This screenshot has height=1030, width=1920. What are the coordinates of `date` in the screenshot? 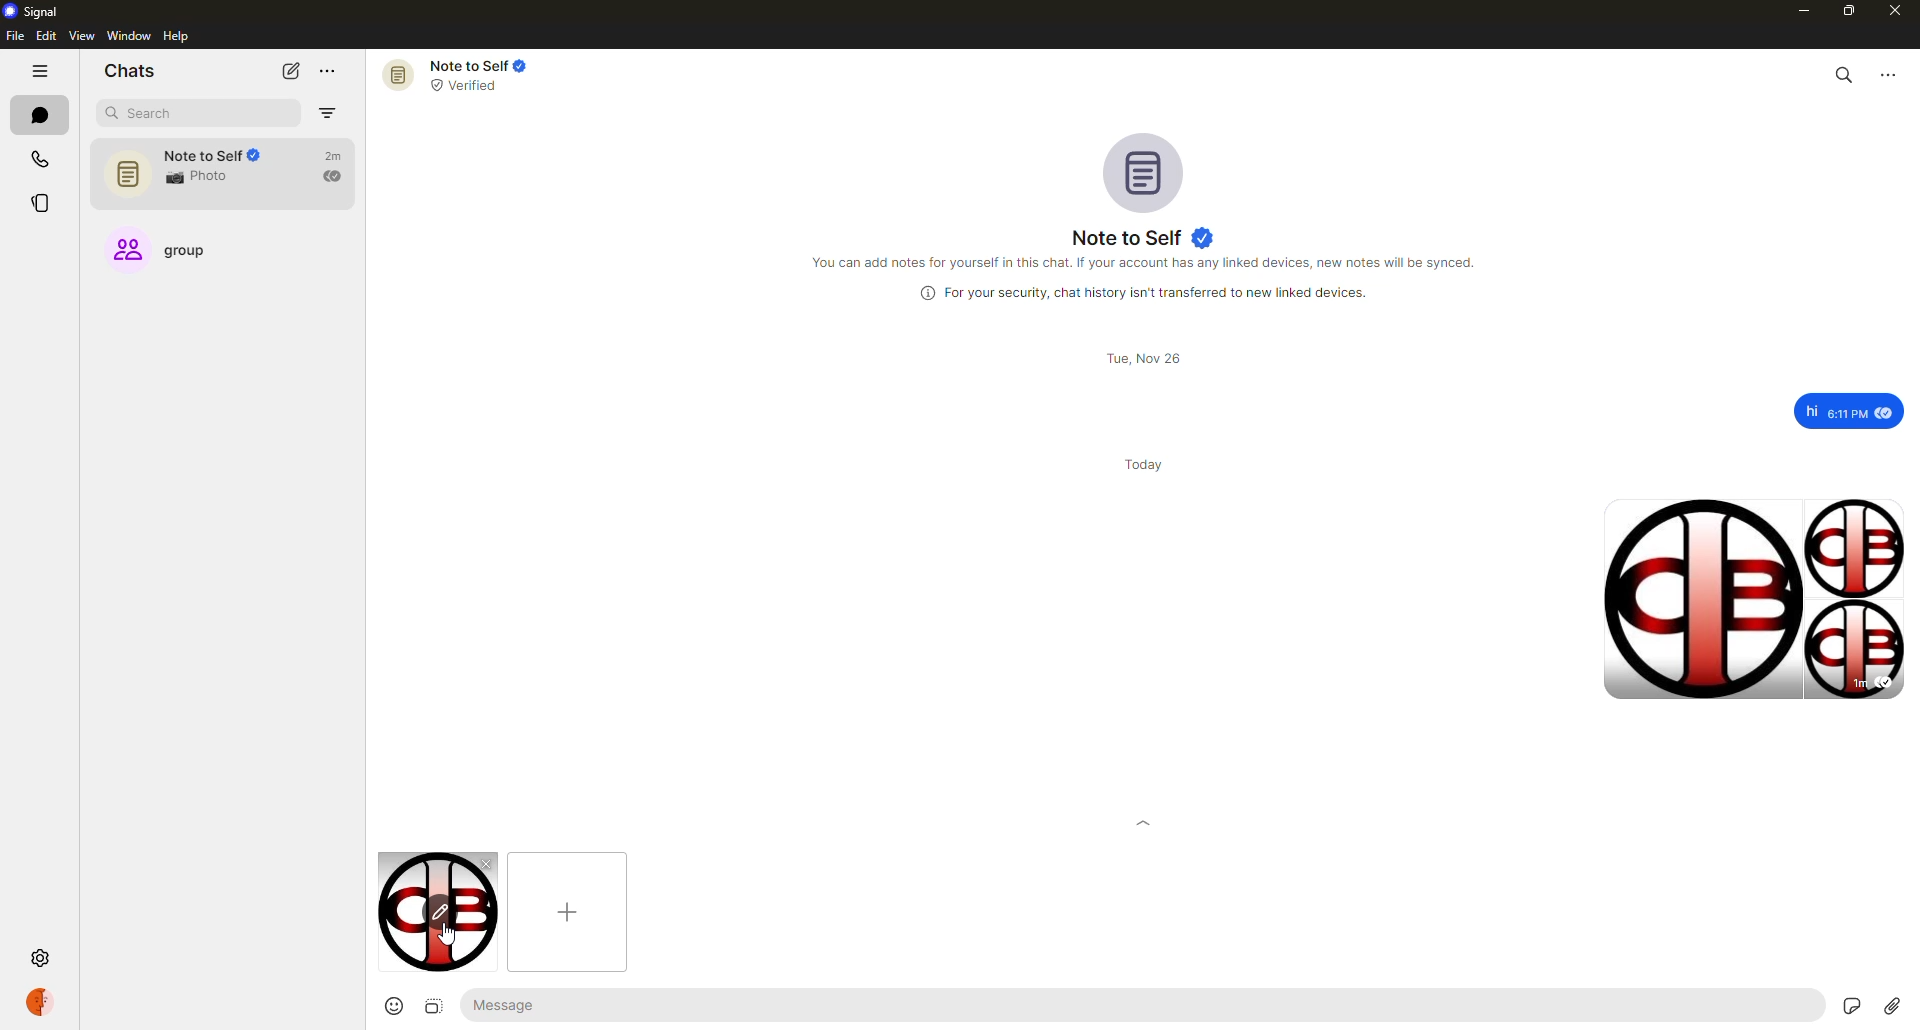 It's located at (1140, 358).